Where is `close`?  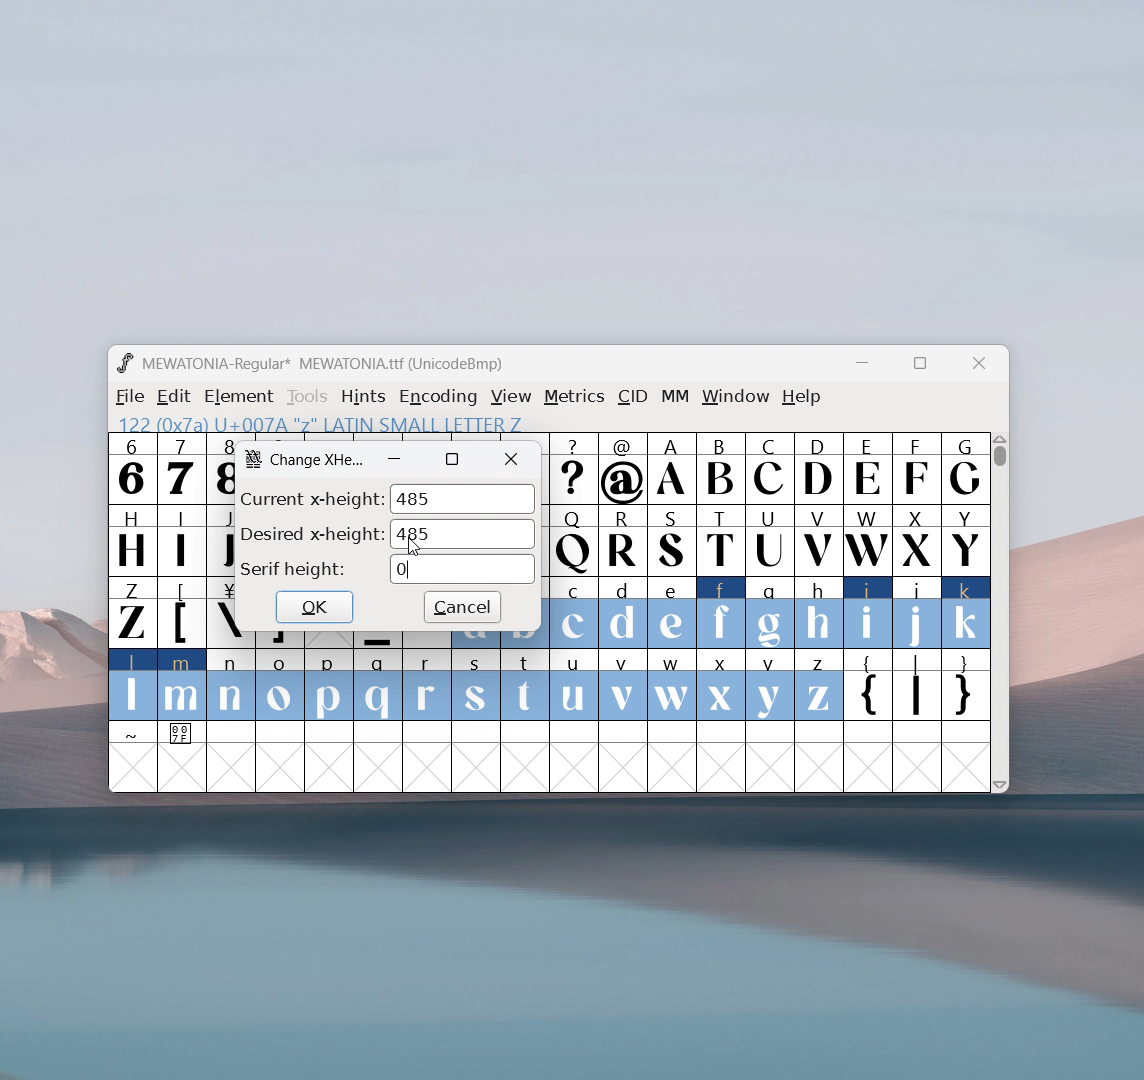
close is located at coordinates (979, 364).